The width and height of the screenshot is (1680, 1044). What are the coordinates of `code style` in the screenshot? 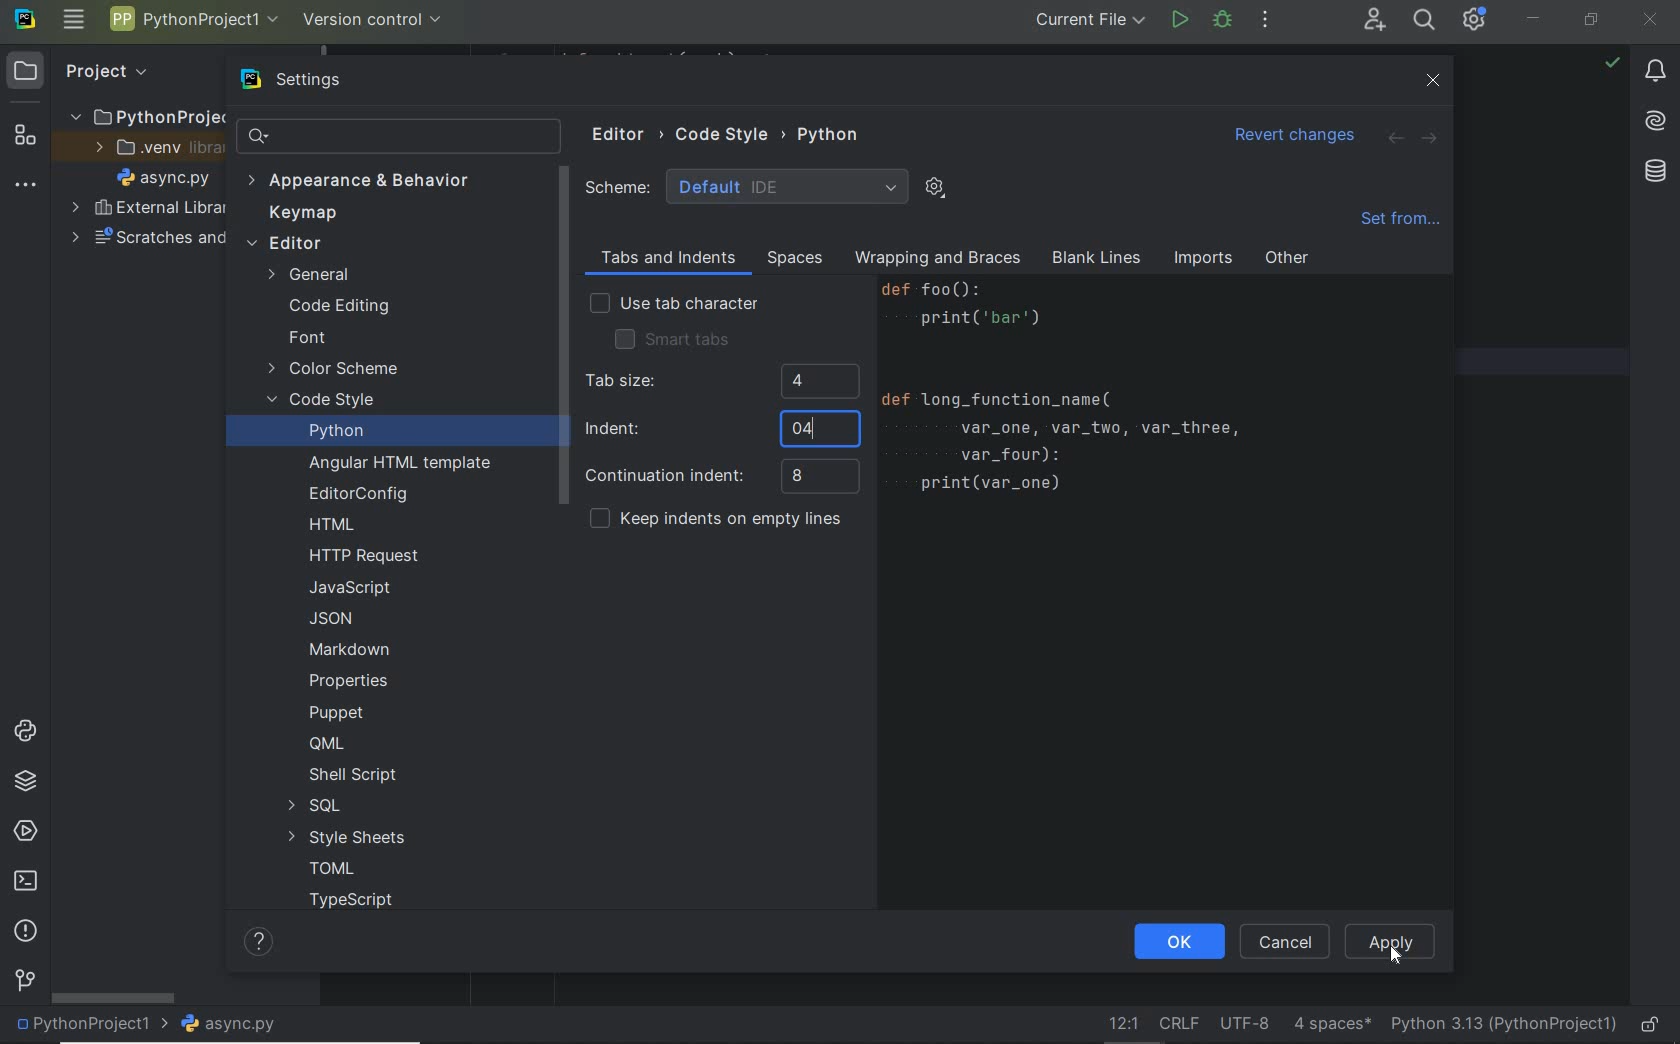 It's located at (324, 402).